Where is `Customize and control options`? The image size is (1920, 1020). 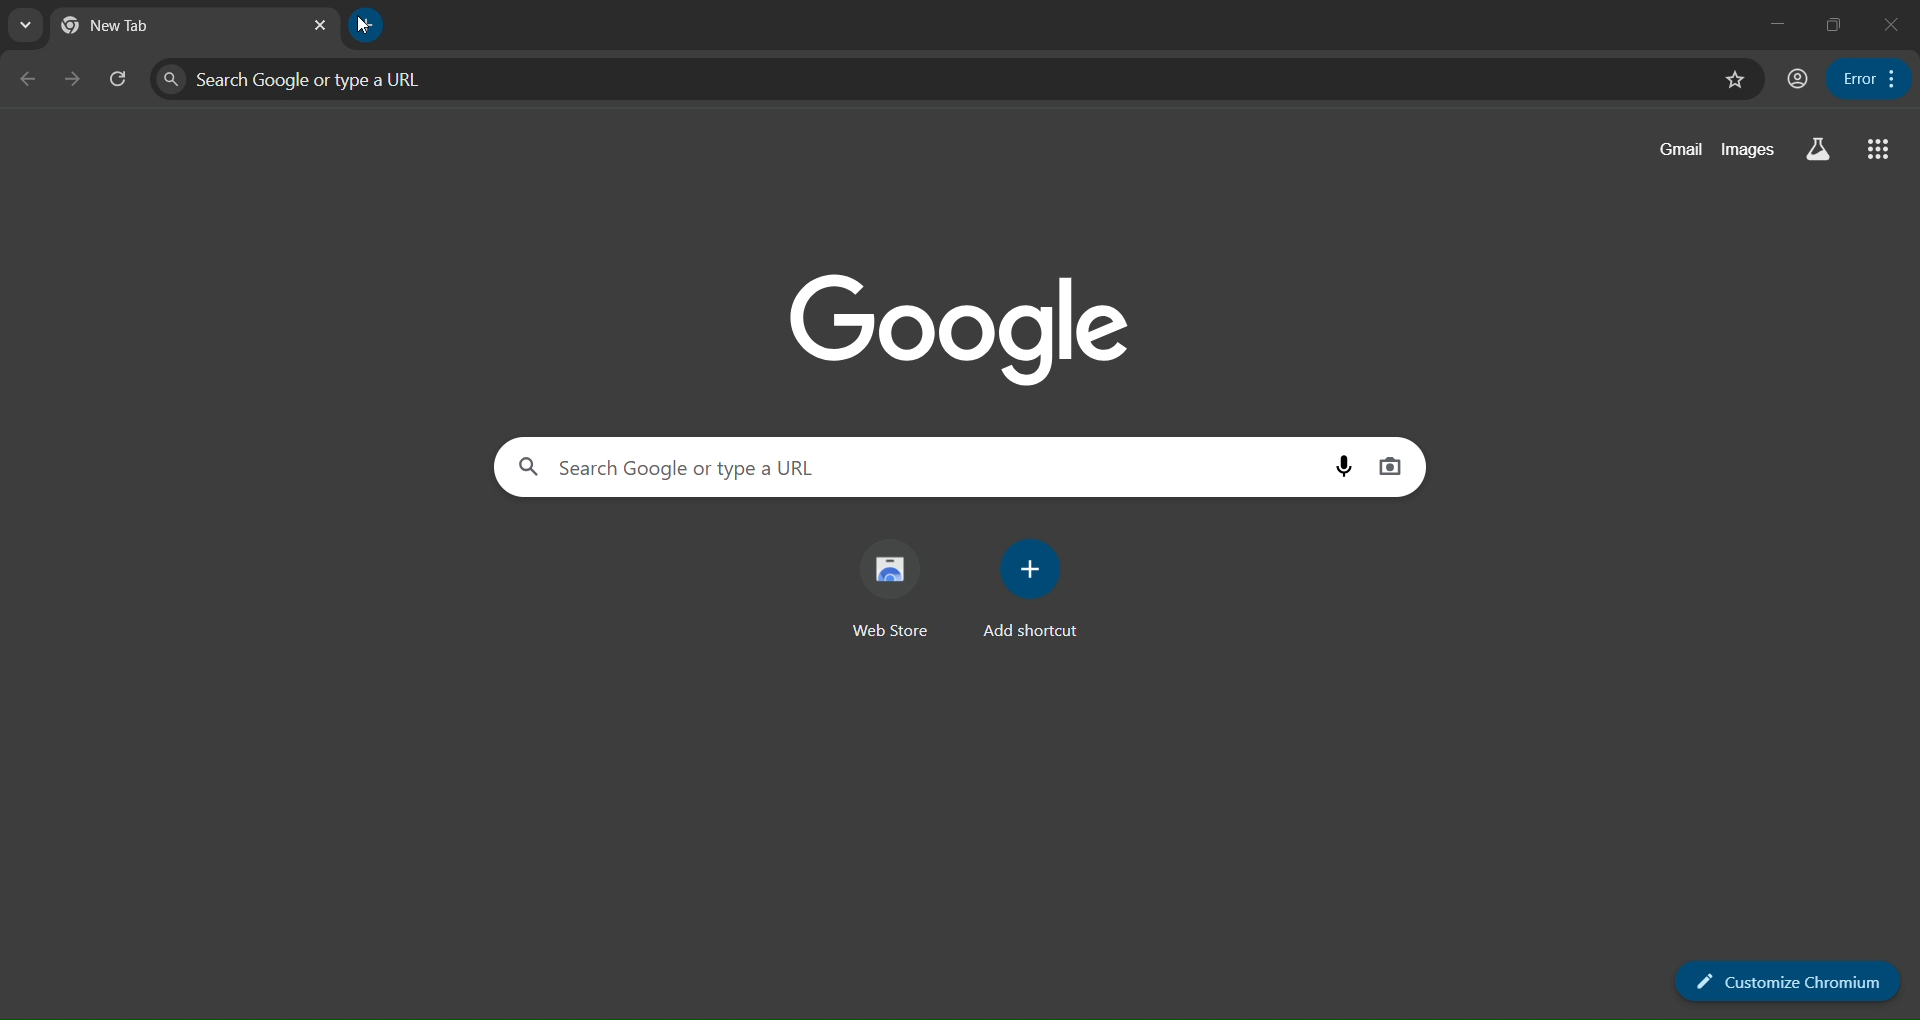
Customize and control options is located at coordinates (1864, 81).